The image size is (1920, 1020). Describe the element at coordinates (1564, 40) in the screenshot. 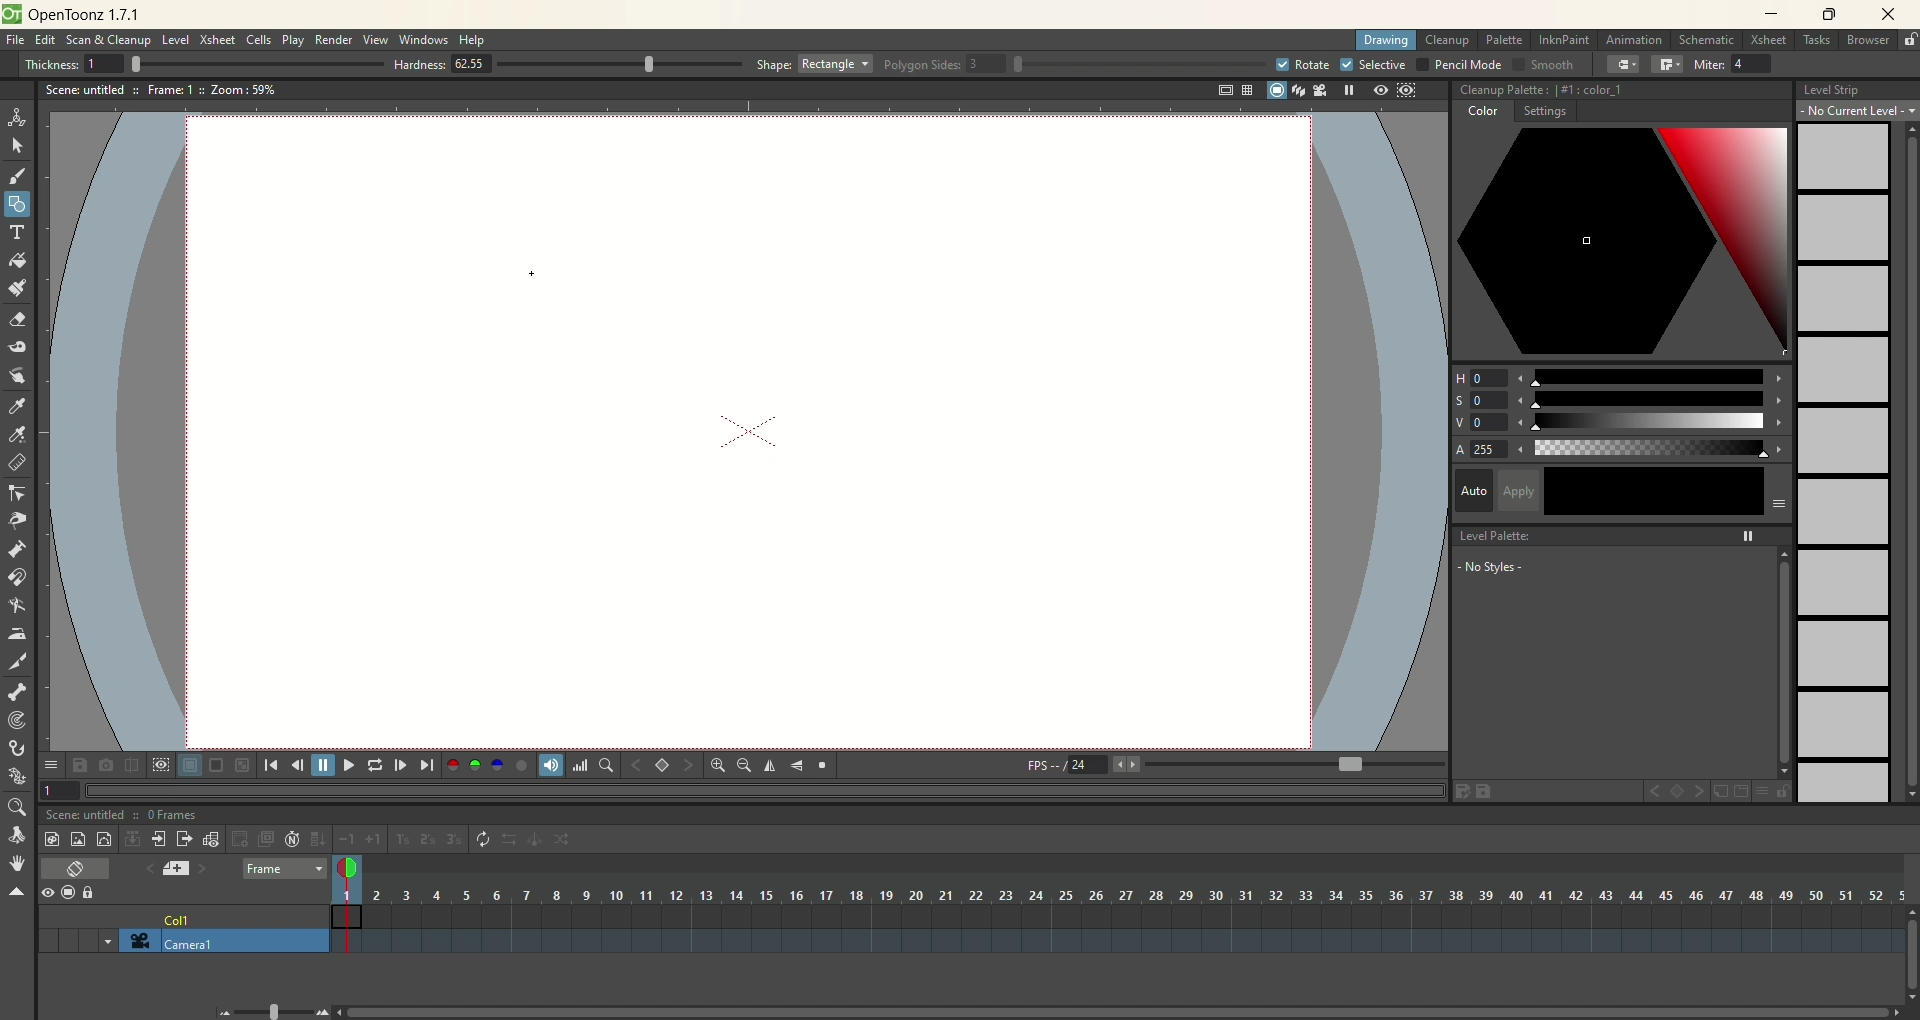

I see `ink paint` at that location.